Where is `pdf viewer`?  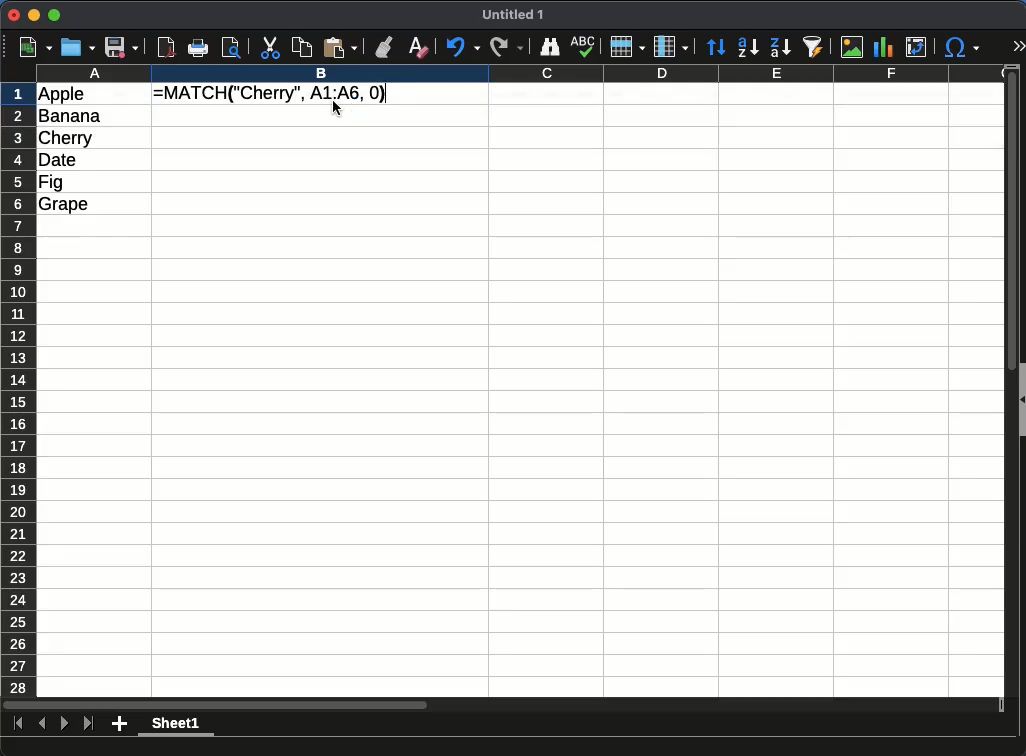 pdf viewer is located at coordinates (167, 48).